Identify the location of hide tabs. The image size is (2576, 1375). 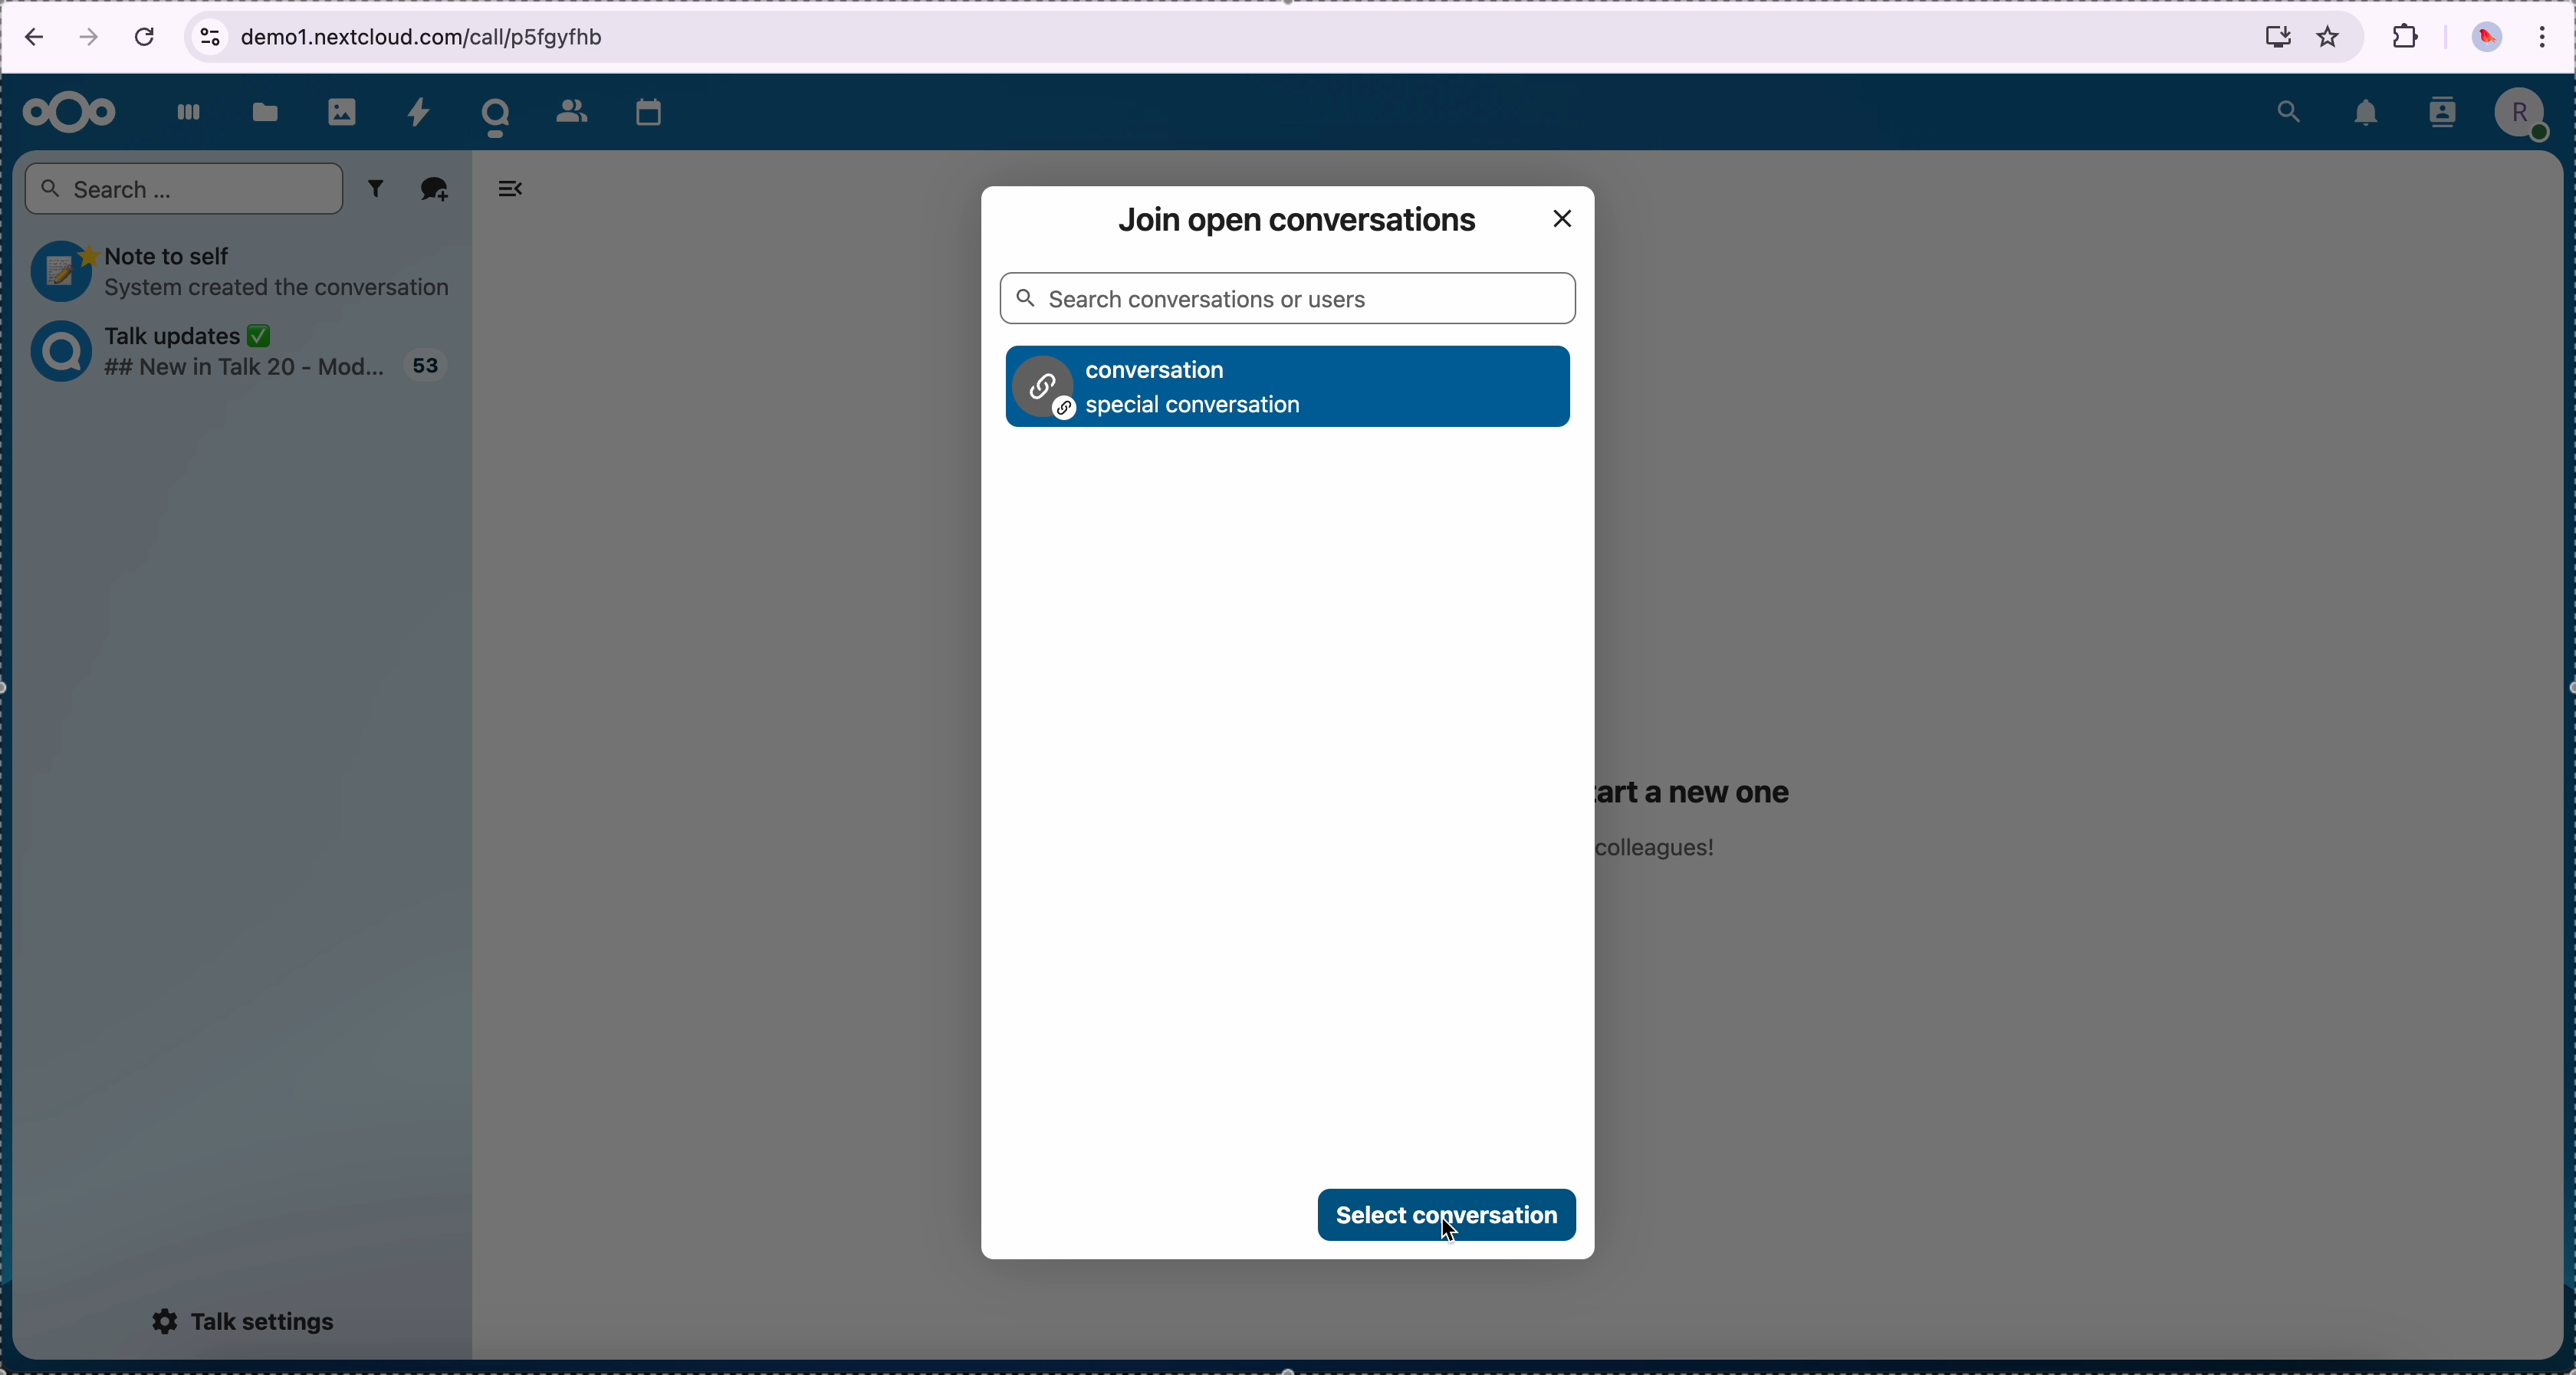
(513, 191).